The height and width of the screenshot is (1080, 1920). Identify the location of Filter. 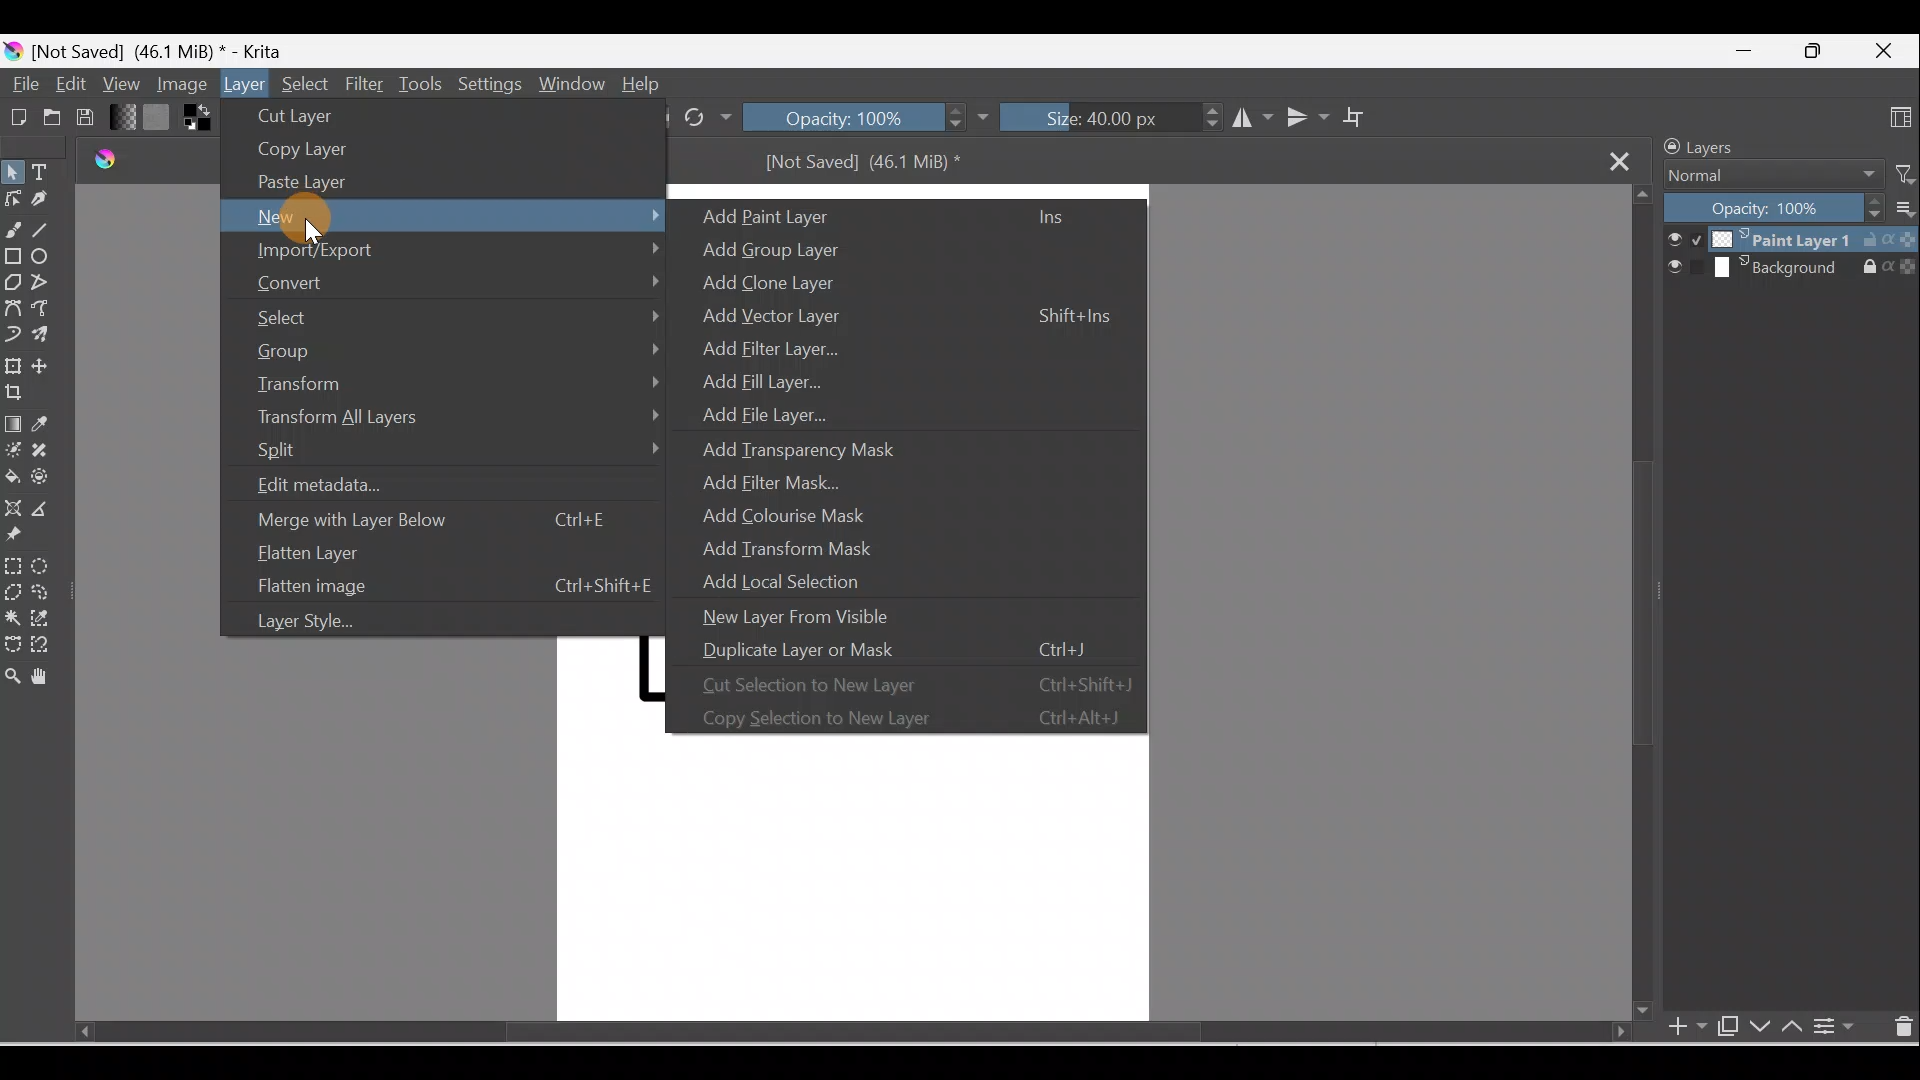
(367, 83).